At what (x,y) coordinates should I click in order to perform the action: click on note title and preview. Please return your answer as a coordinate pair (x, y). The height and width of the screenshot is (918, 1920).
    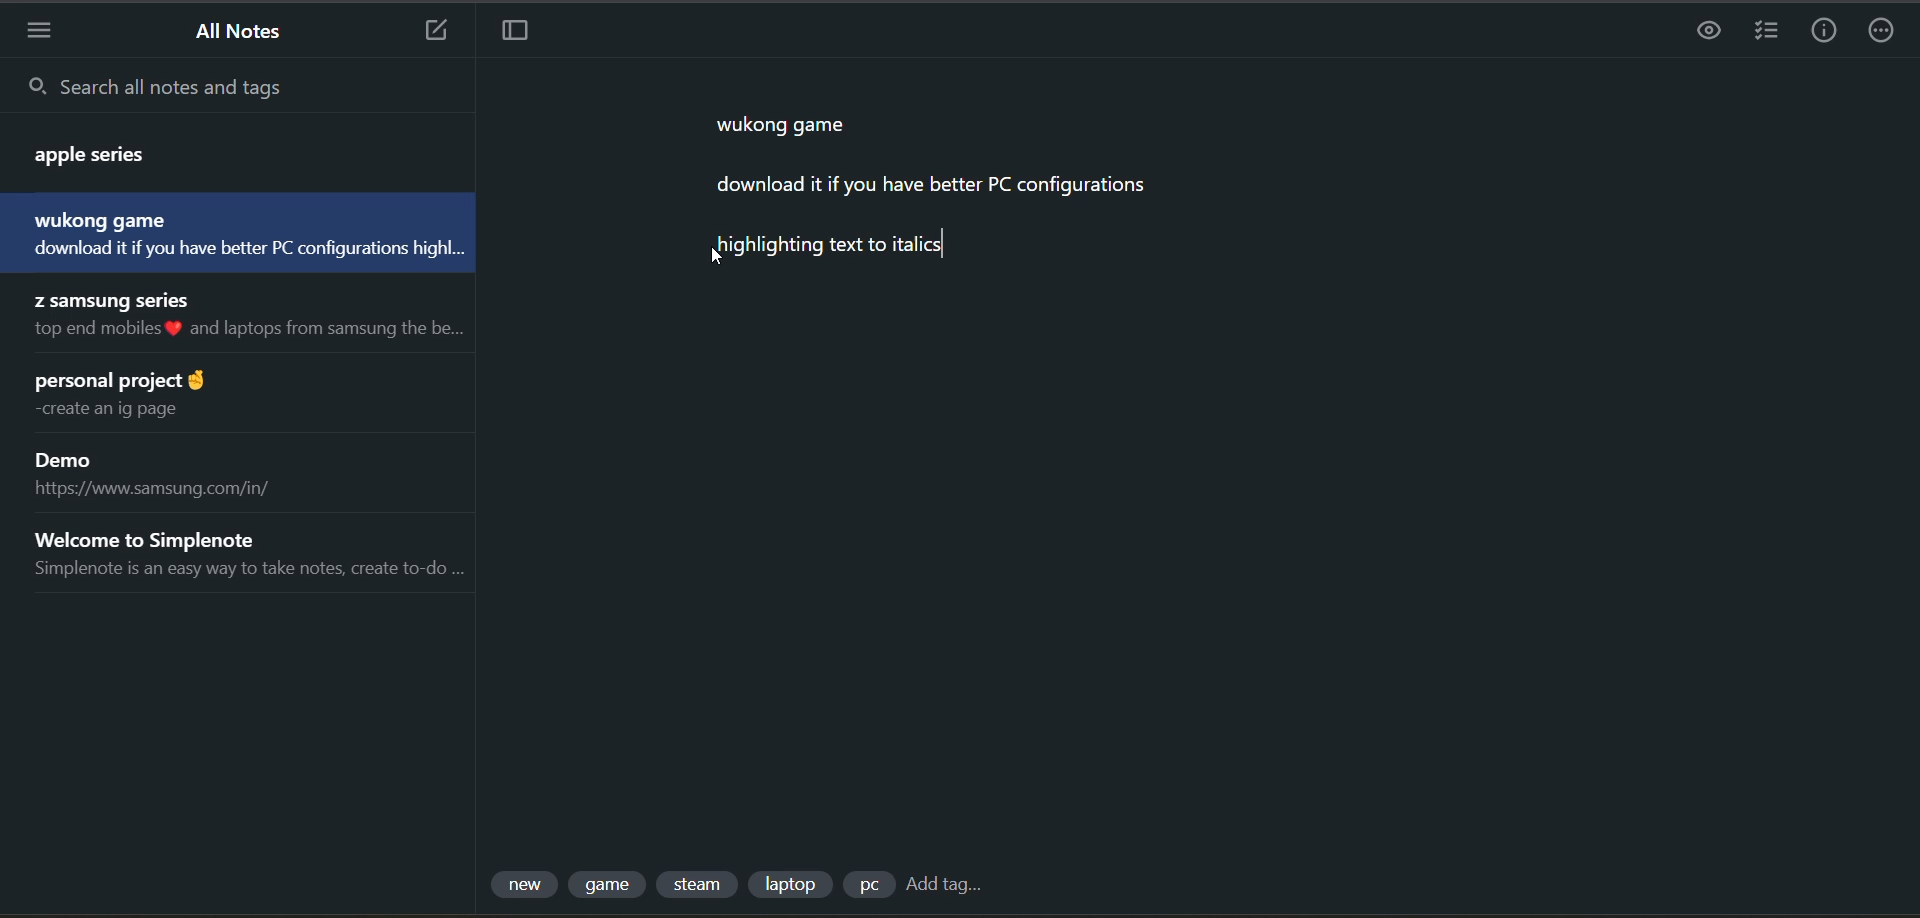
    Looking at the image, I should click on (150, 396).